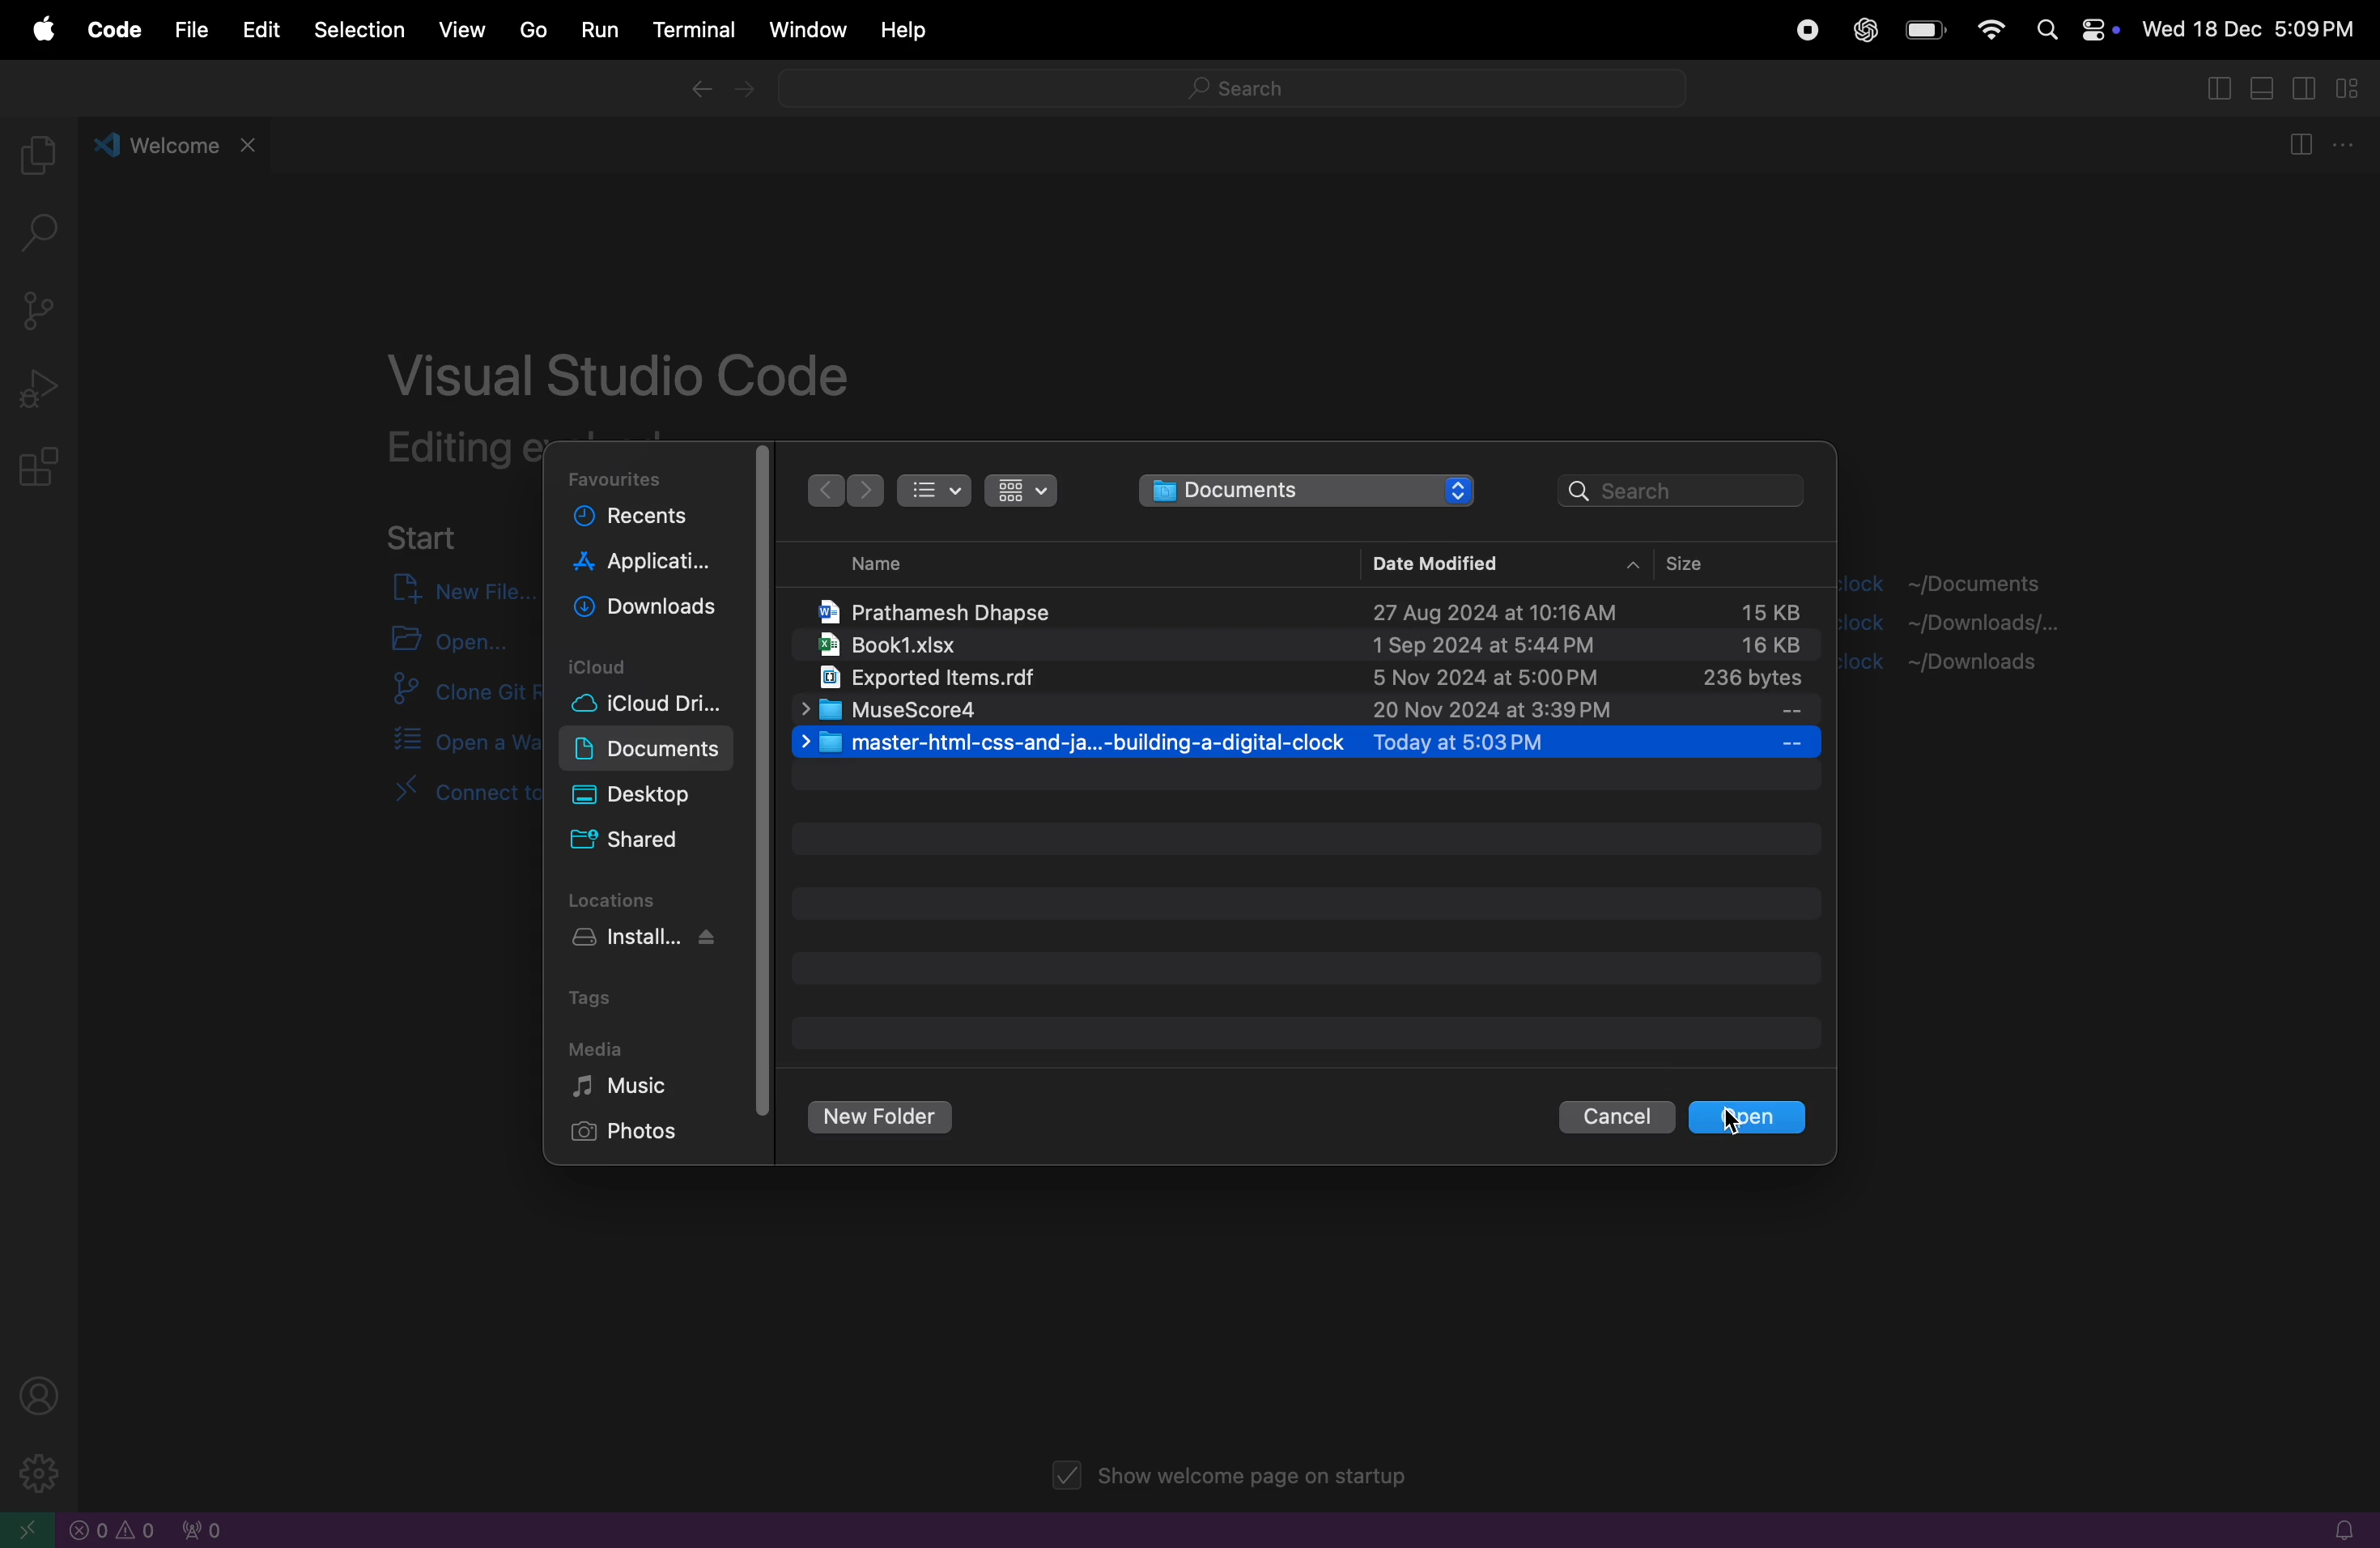 The width and height of the screenshot is (2380, 1548). Describe the element at coordinates (1019, 489) in the screenshot. I see `sort icons` at that location.